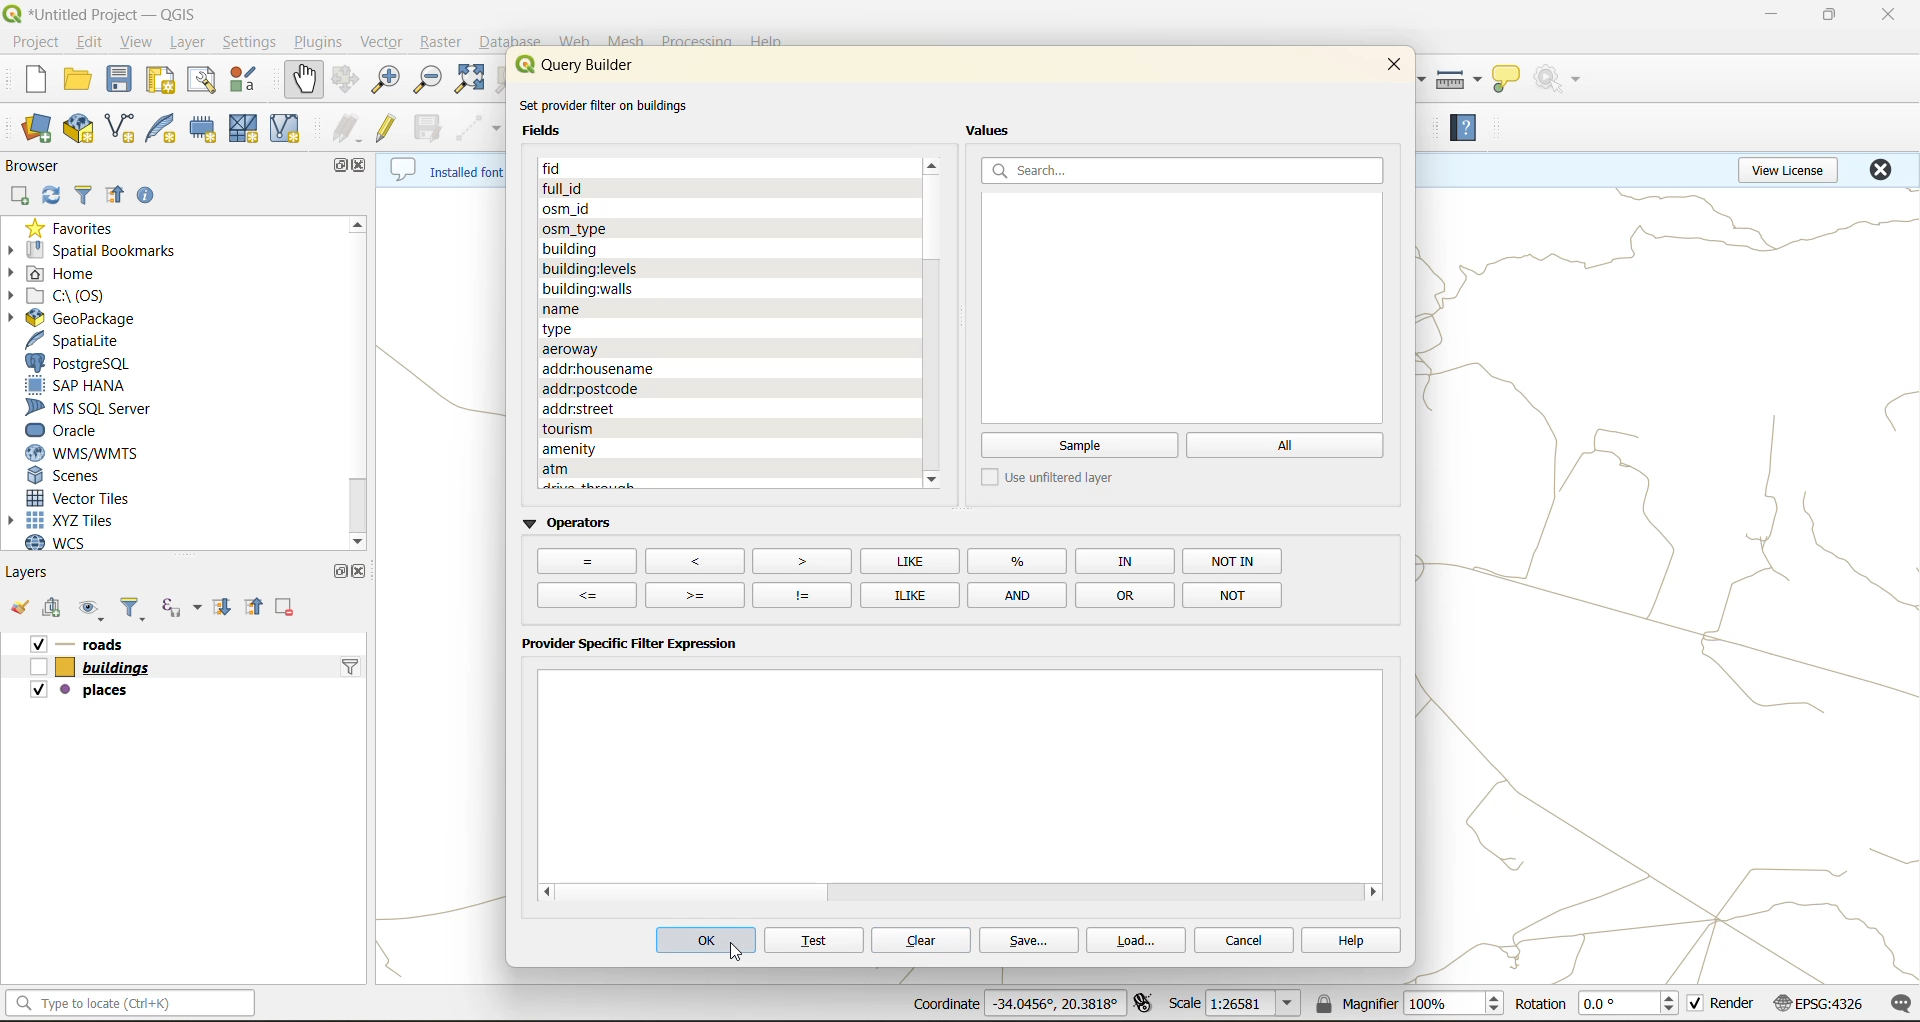 This screenshot has width=1920, height=1022. Describe the element at coordinates (252, 44) in the screenshot. I see `settings` at that location.